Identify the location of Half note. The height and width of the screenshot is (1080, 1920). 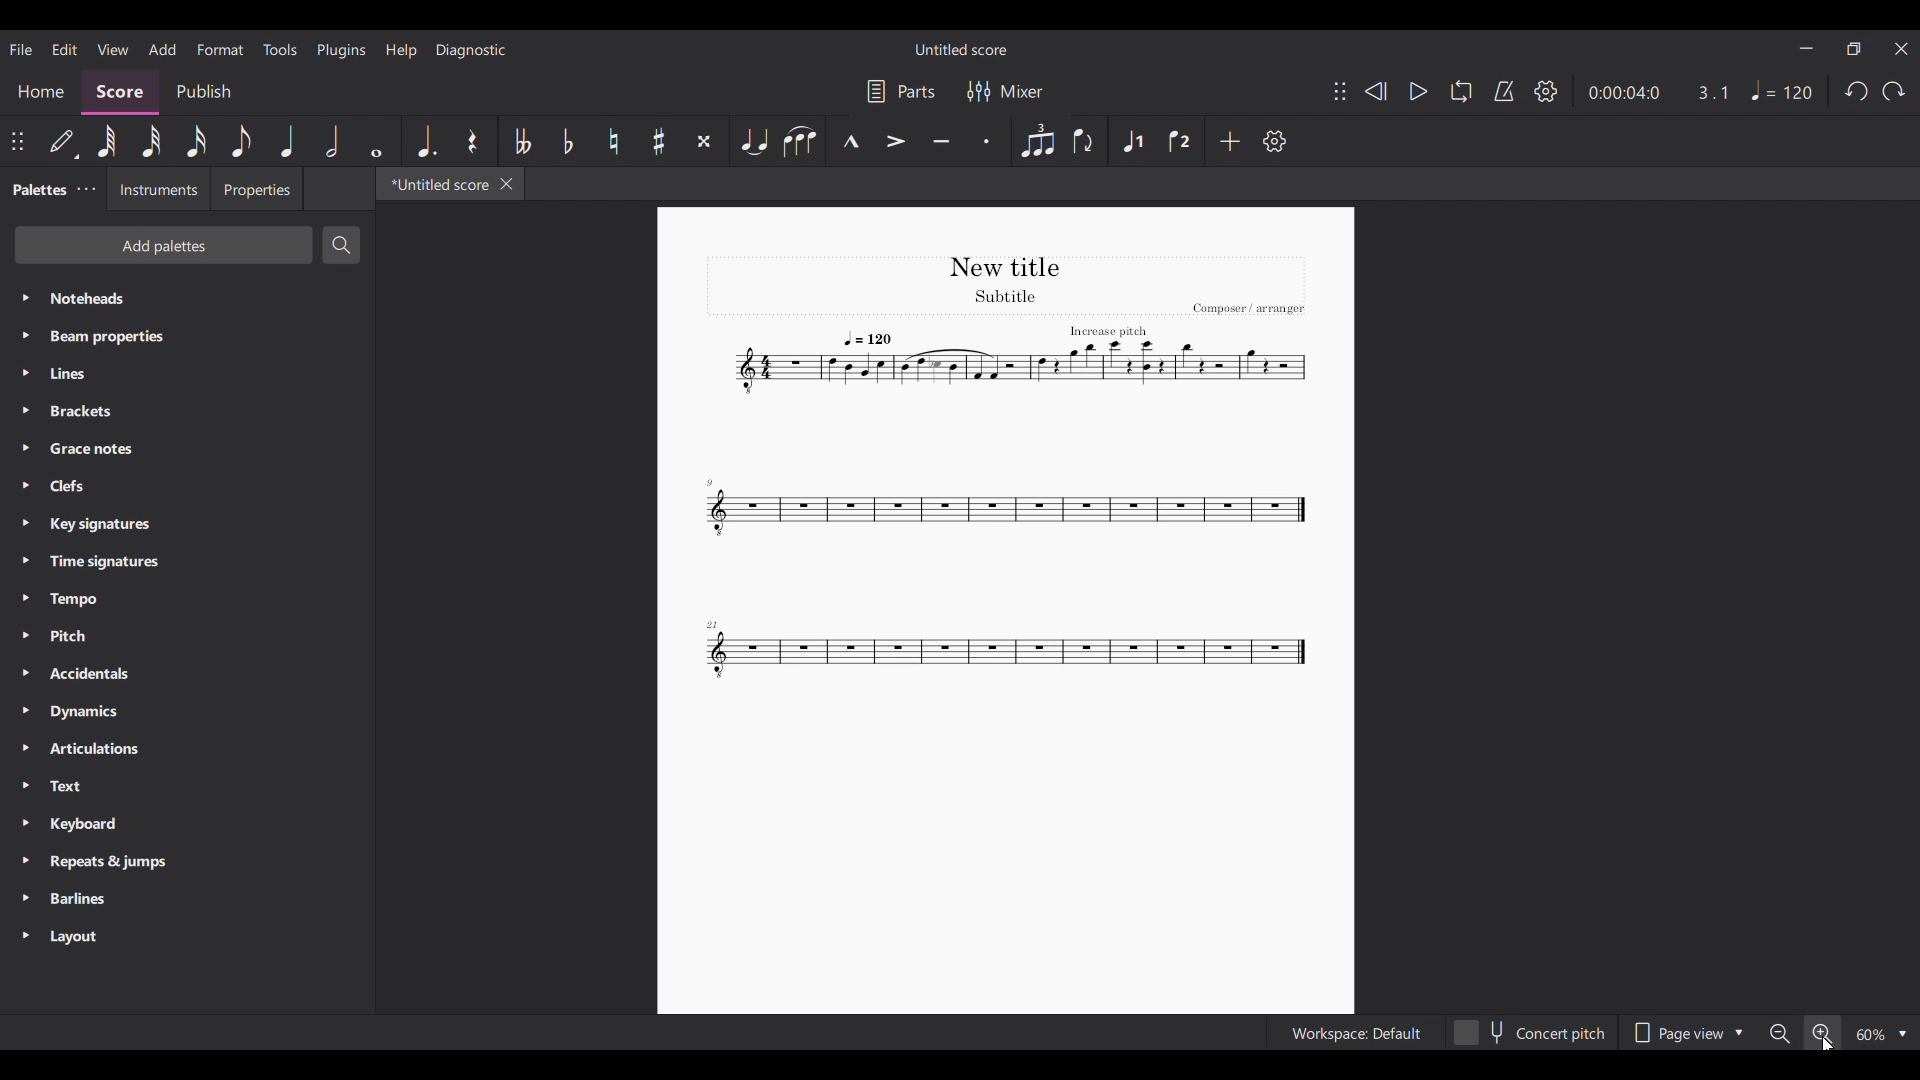
(332, 141).